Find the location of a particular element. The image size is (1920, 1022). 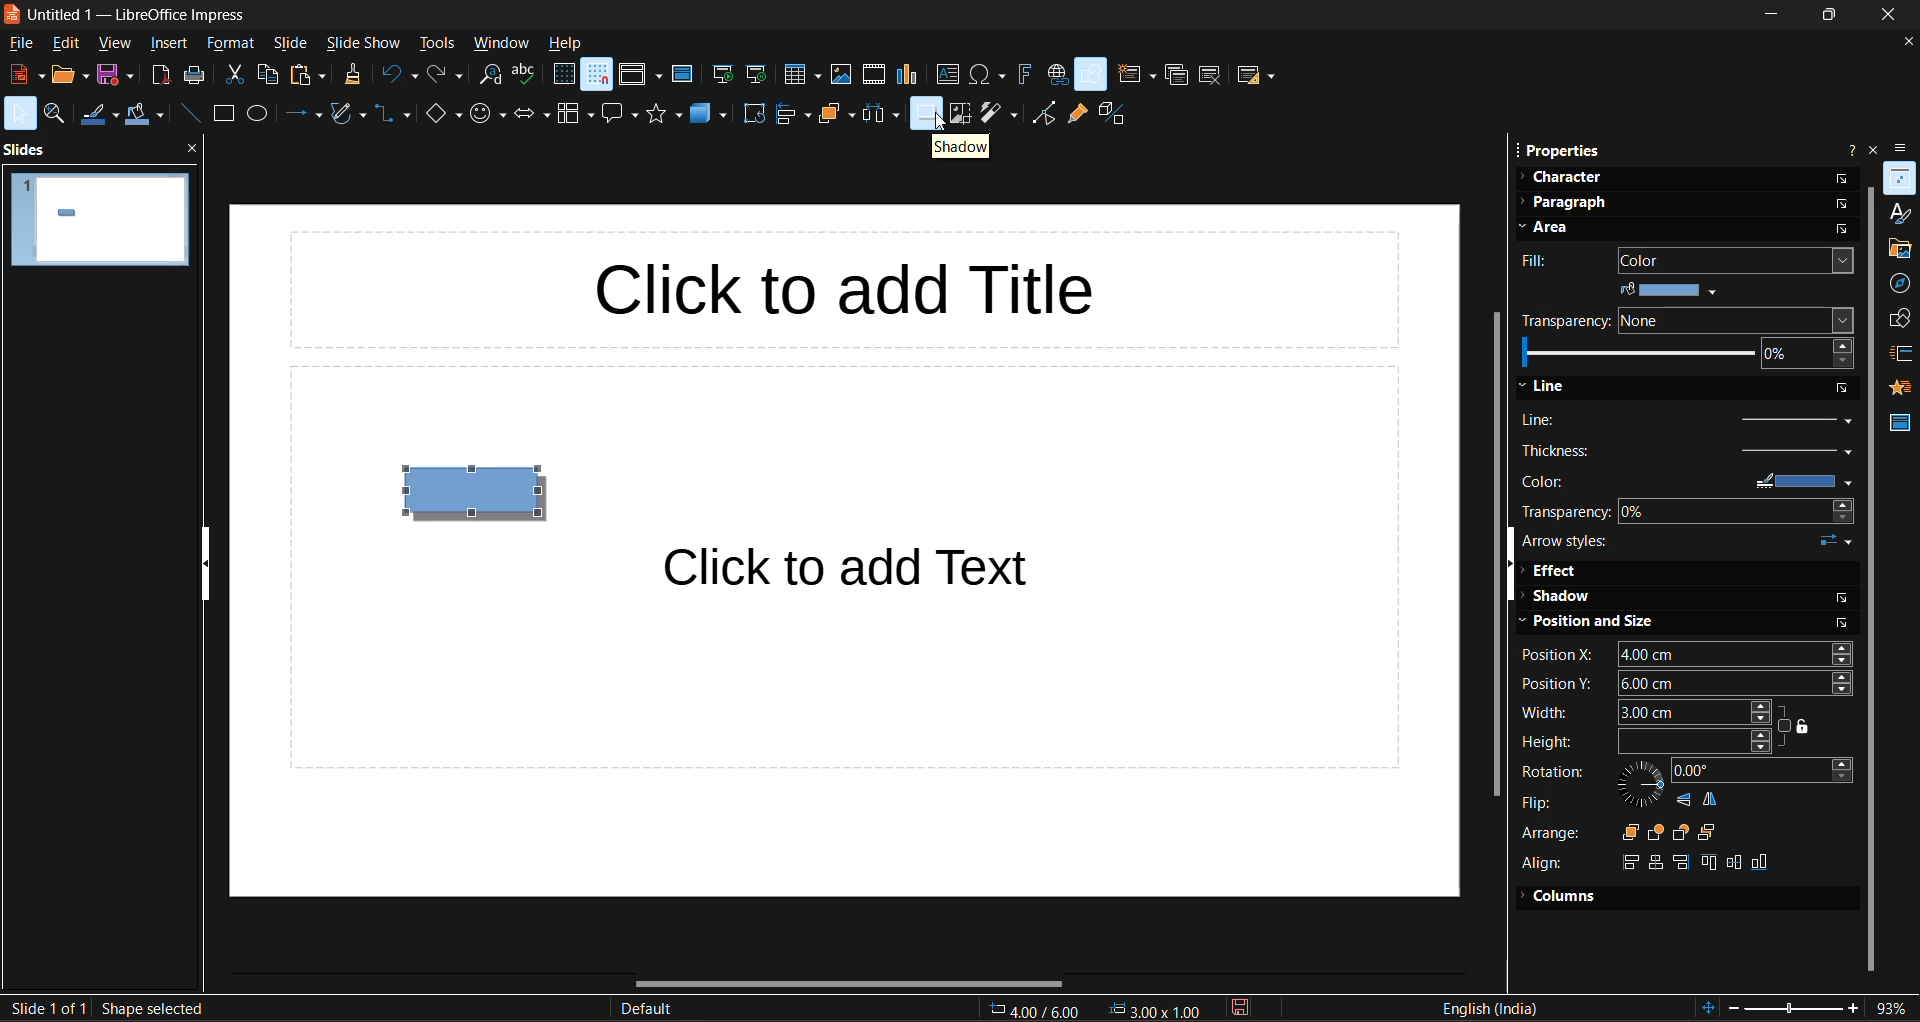

centered is located at coordinates (1656, 862).